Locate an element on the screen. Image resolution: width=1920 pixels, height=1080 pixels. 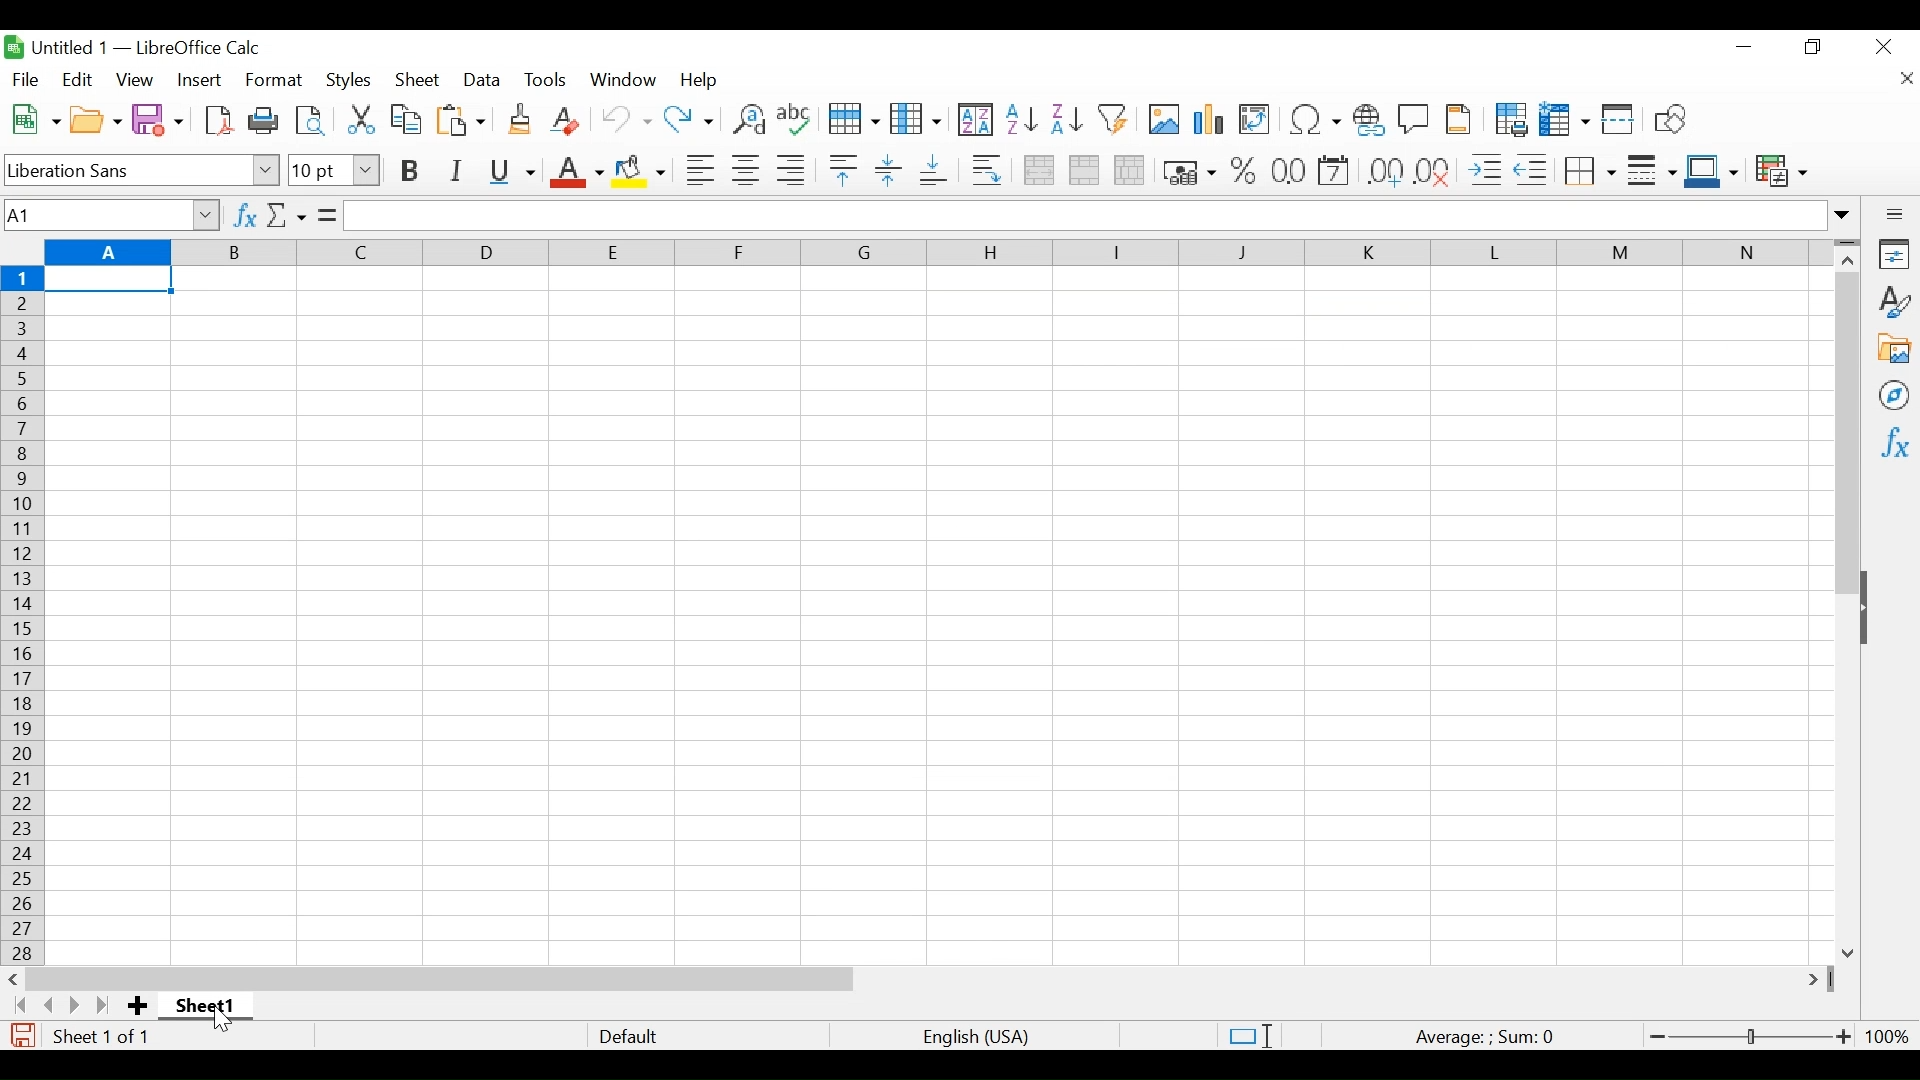
Redo is located at coordinates (688, 120).